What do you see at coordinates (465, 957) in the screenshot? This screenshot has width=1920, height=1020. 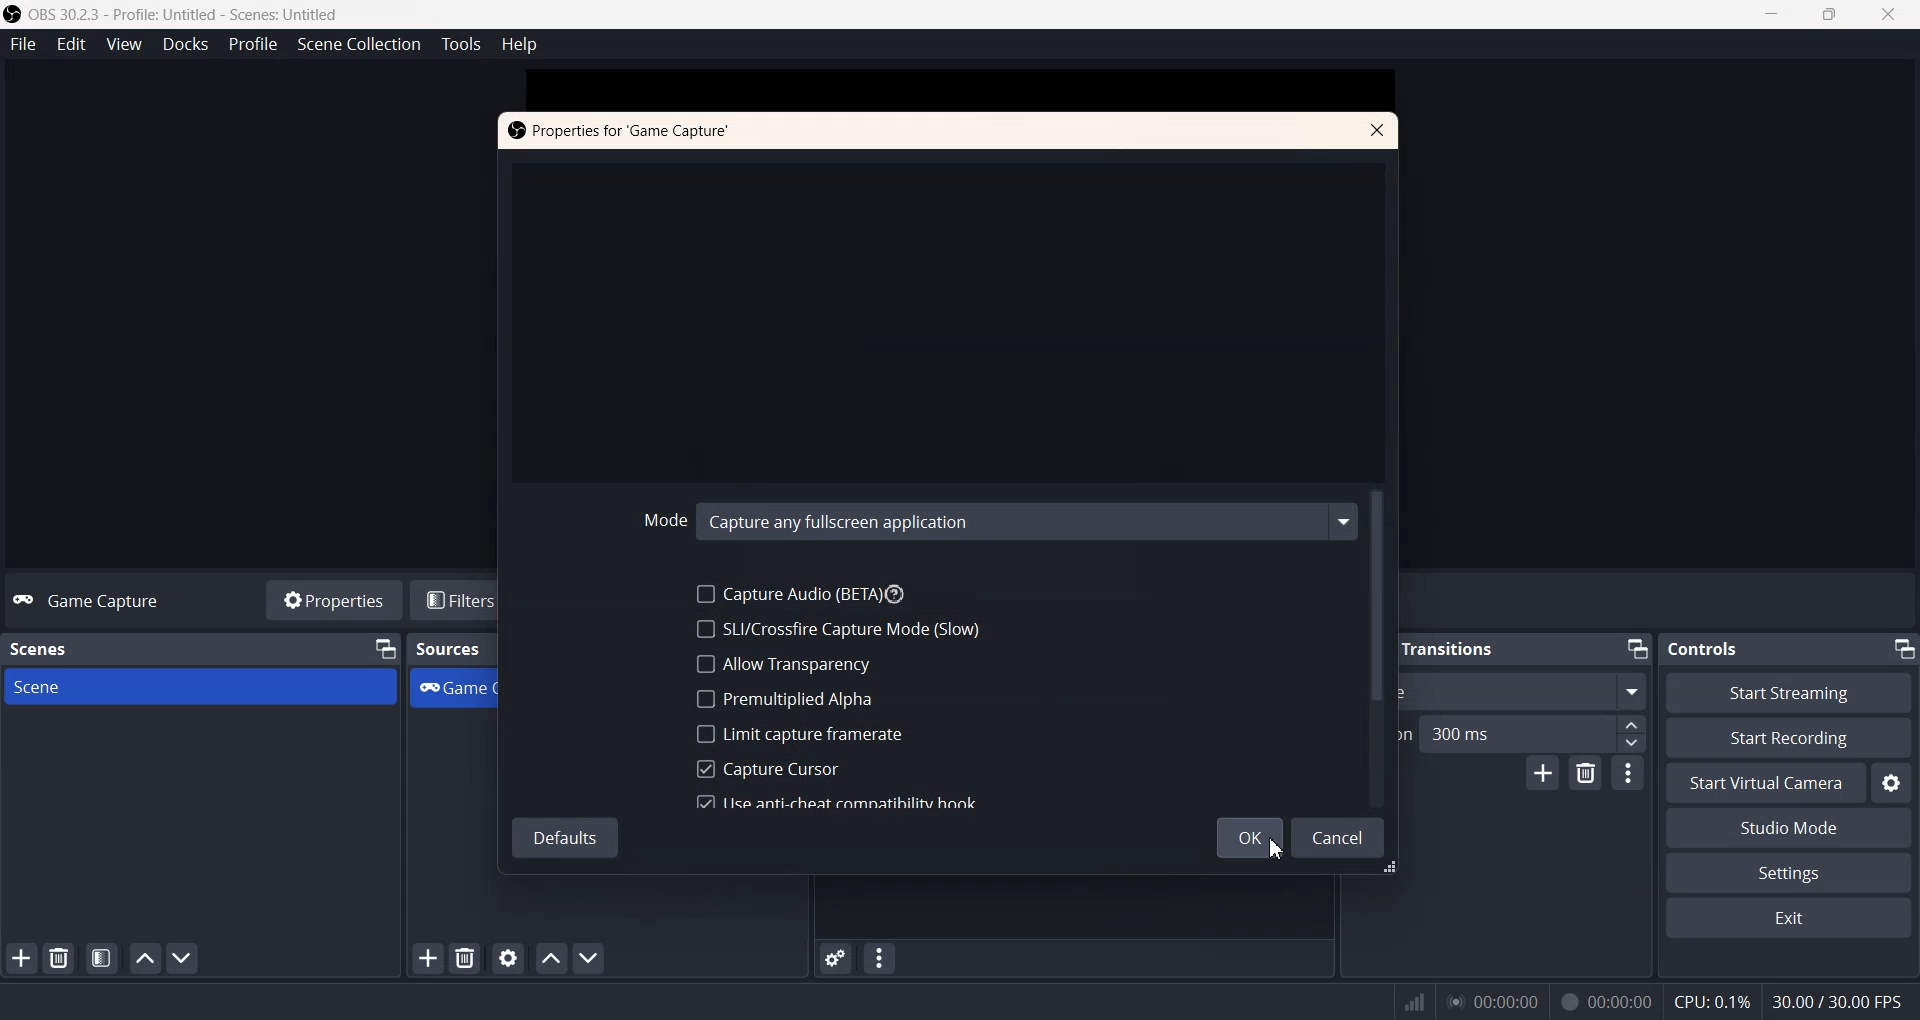 I see `Remove Sources` at bounding box center [465, 957].